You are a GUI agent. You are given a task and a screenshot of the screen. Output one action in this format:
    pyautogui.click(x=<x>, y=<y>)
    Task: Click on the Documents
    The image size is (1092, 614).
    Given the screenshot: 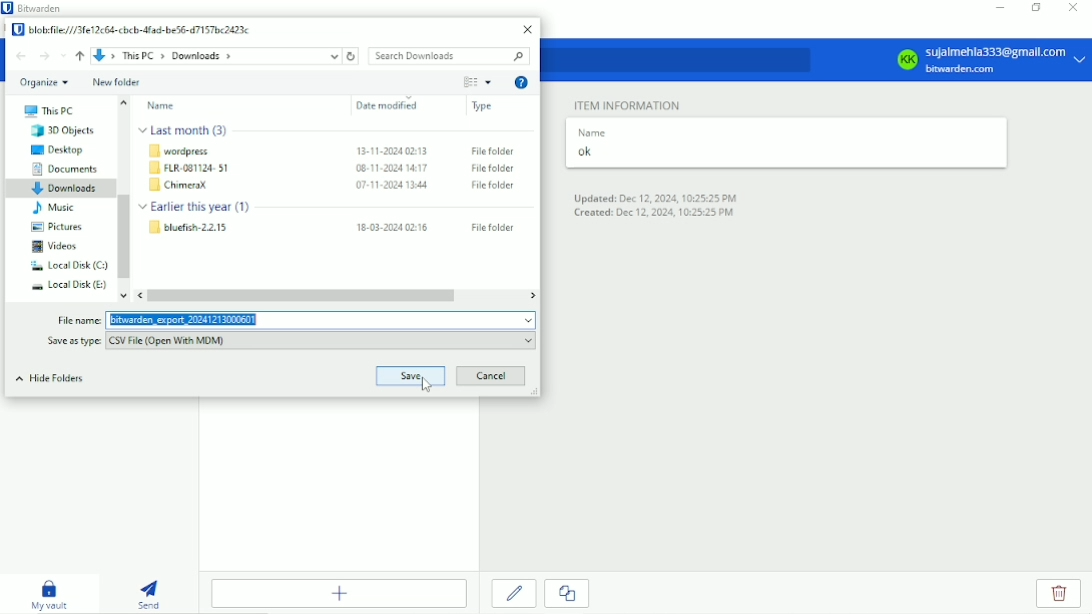 What is the action you would take?
    pyautogui.click(x=66, y=169)
    